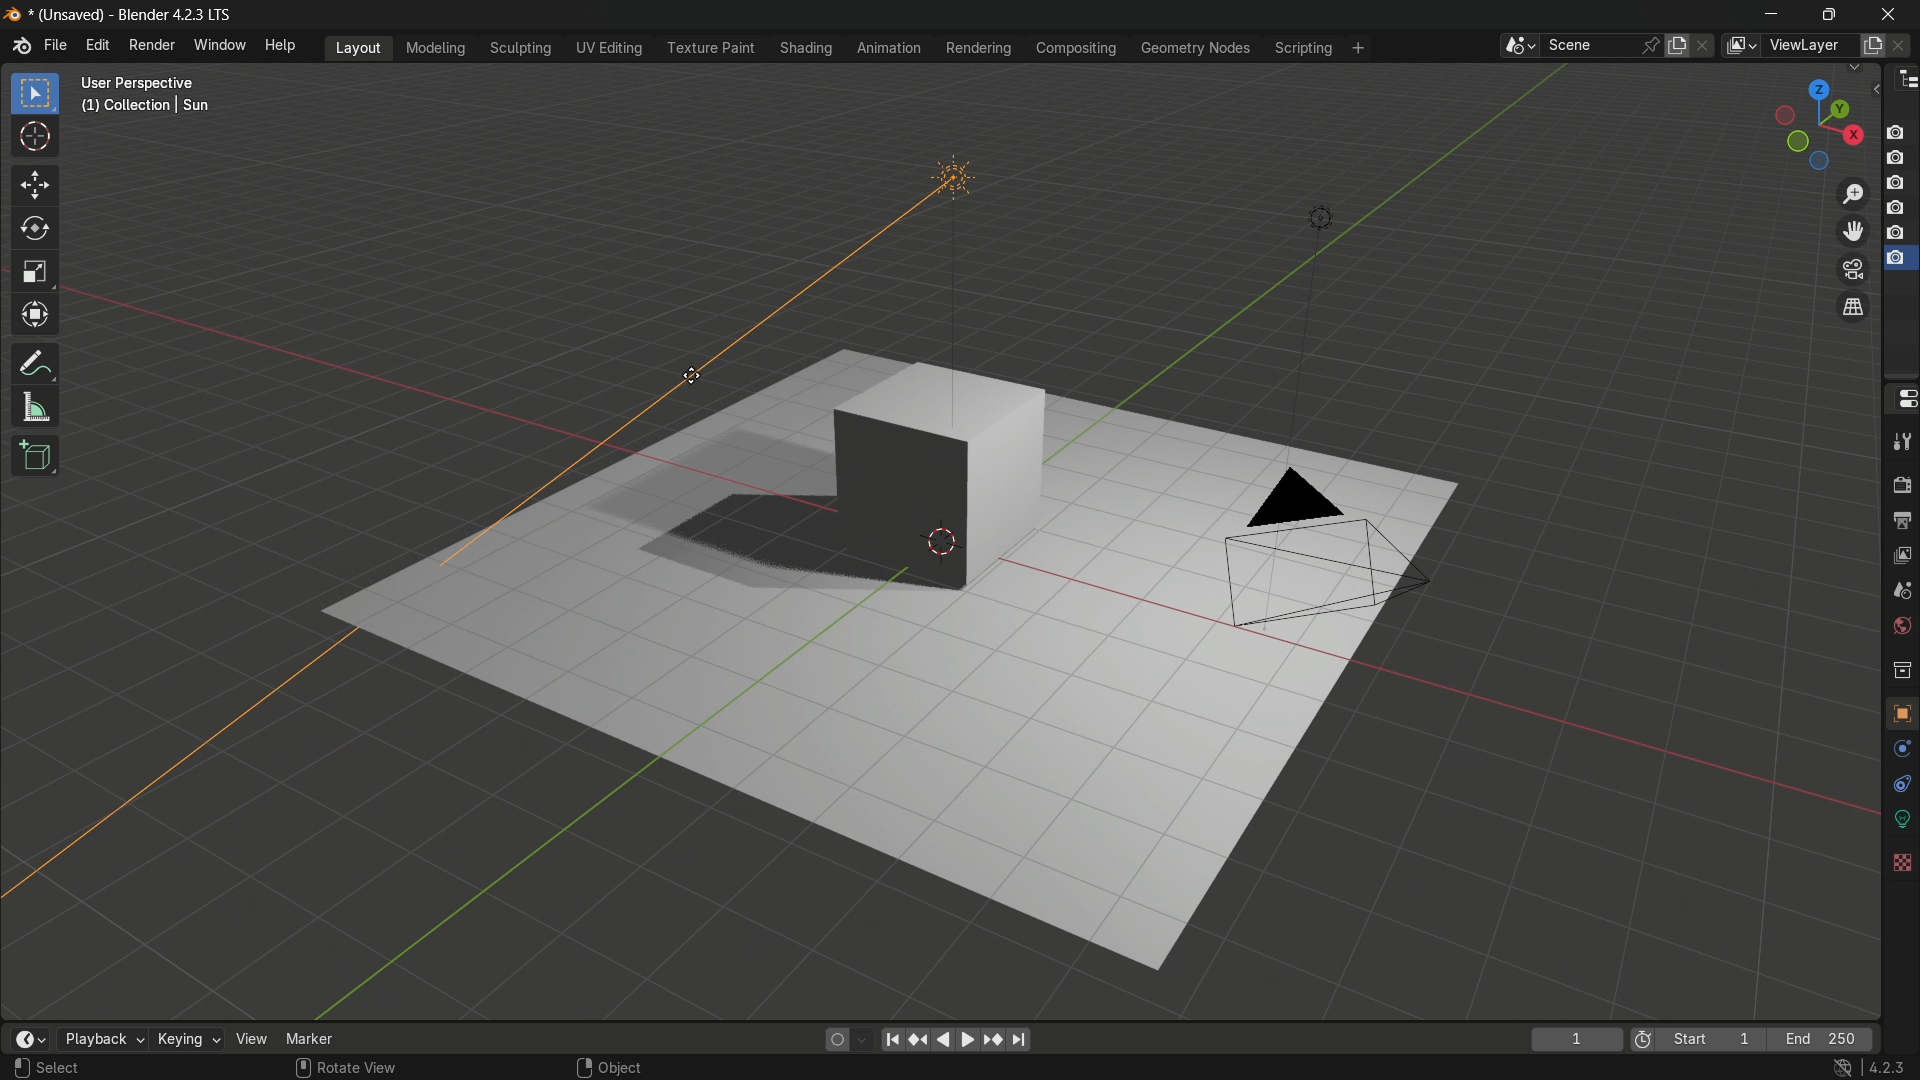 Image resolution: width=1920 pixels, height=1080 pixels. What do you see at coordinates (622, 1068) in the screenshot?
I see `object` at bounding box center [622, 1068].